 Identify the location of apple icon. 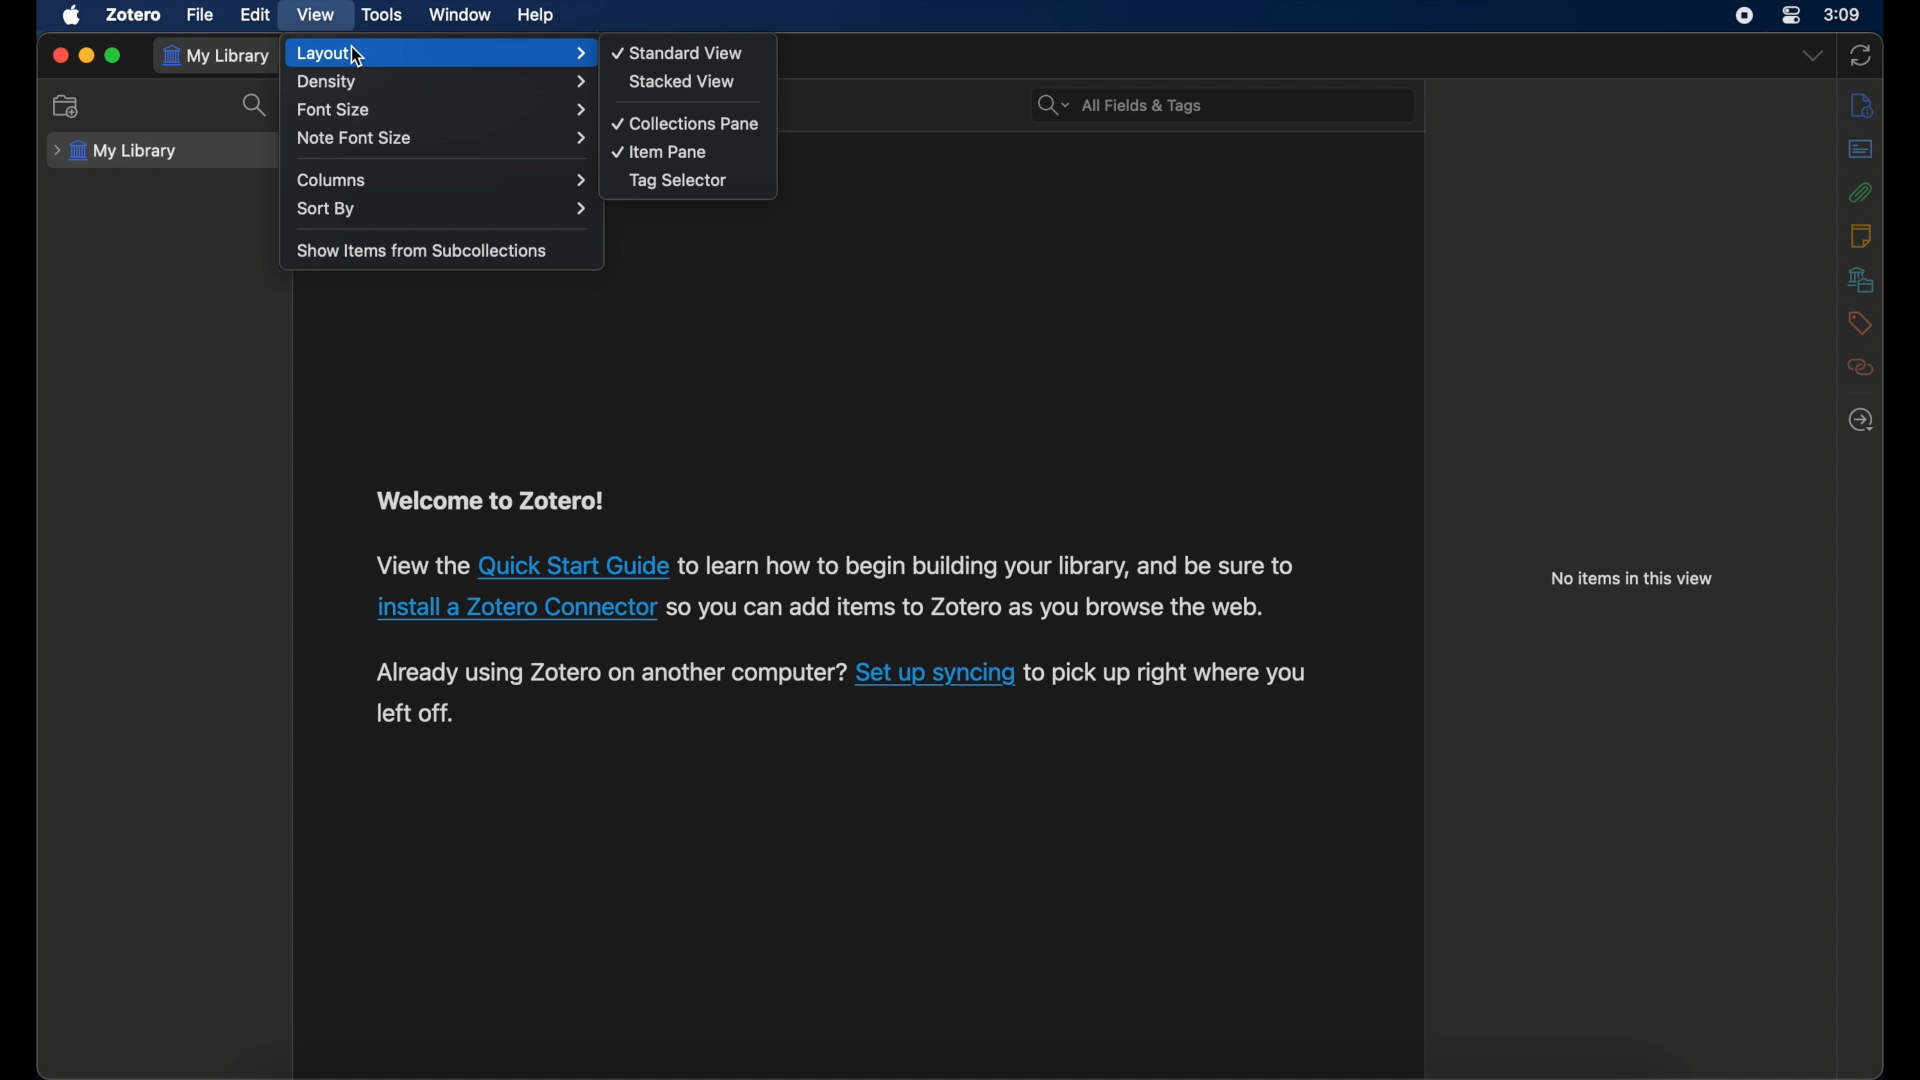
(74, 16).